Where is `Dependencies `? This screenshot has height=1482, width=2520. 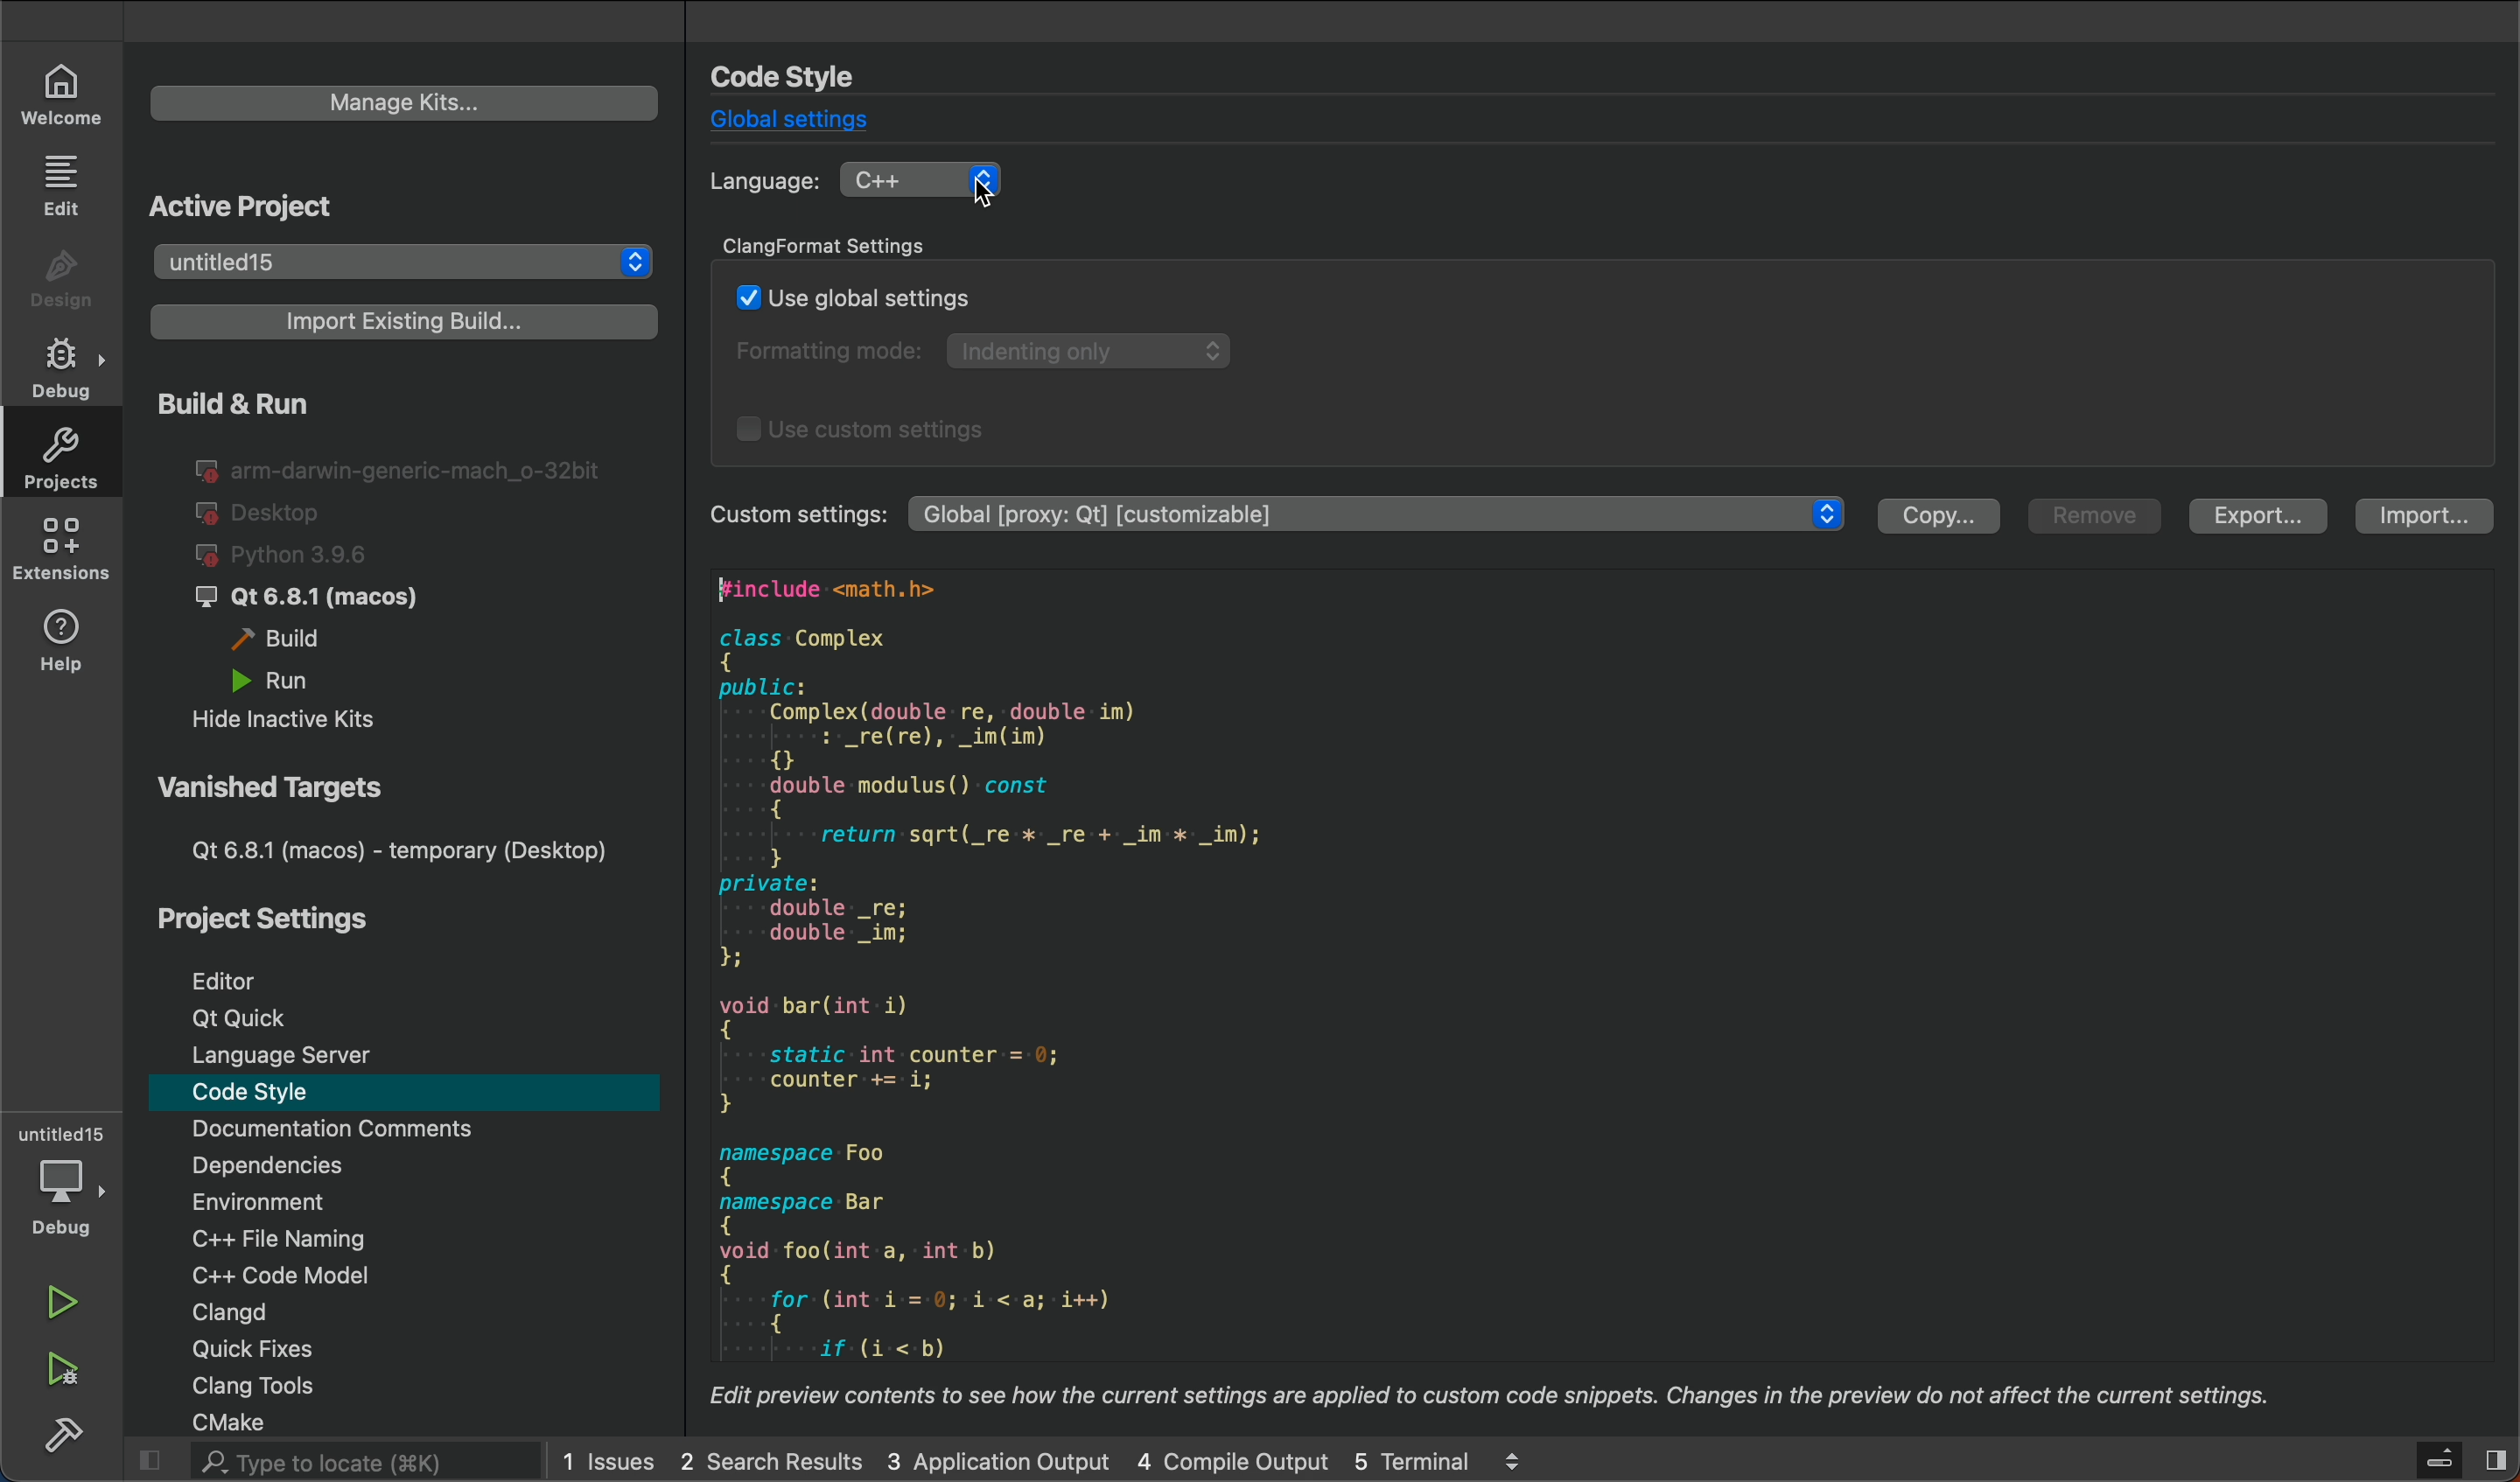 Dependencies  is located at coordinates (310, 1167).